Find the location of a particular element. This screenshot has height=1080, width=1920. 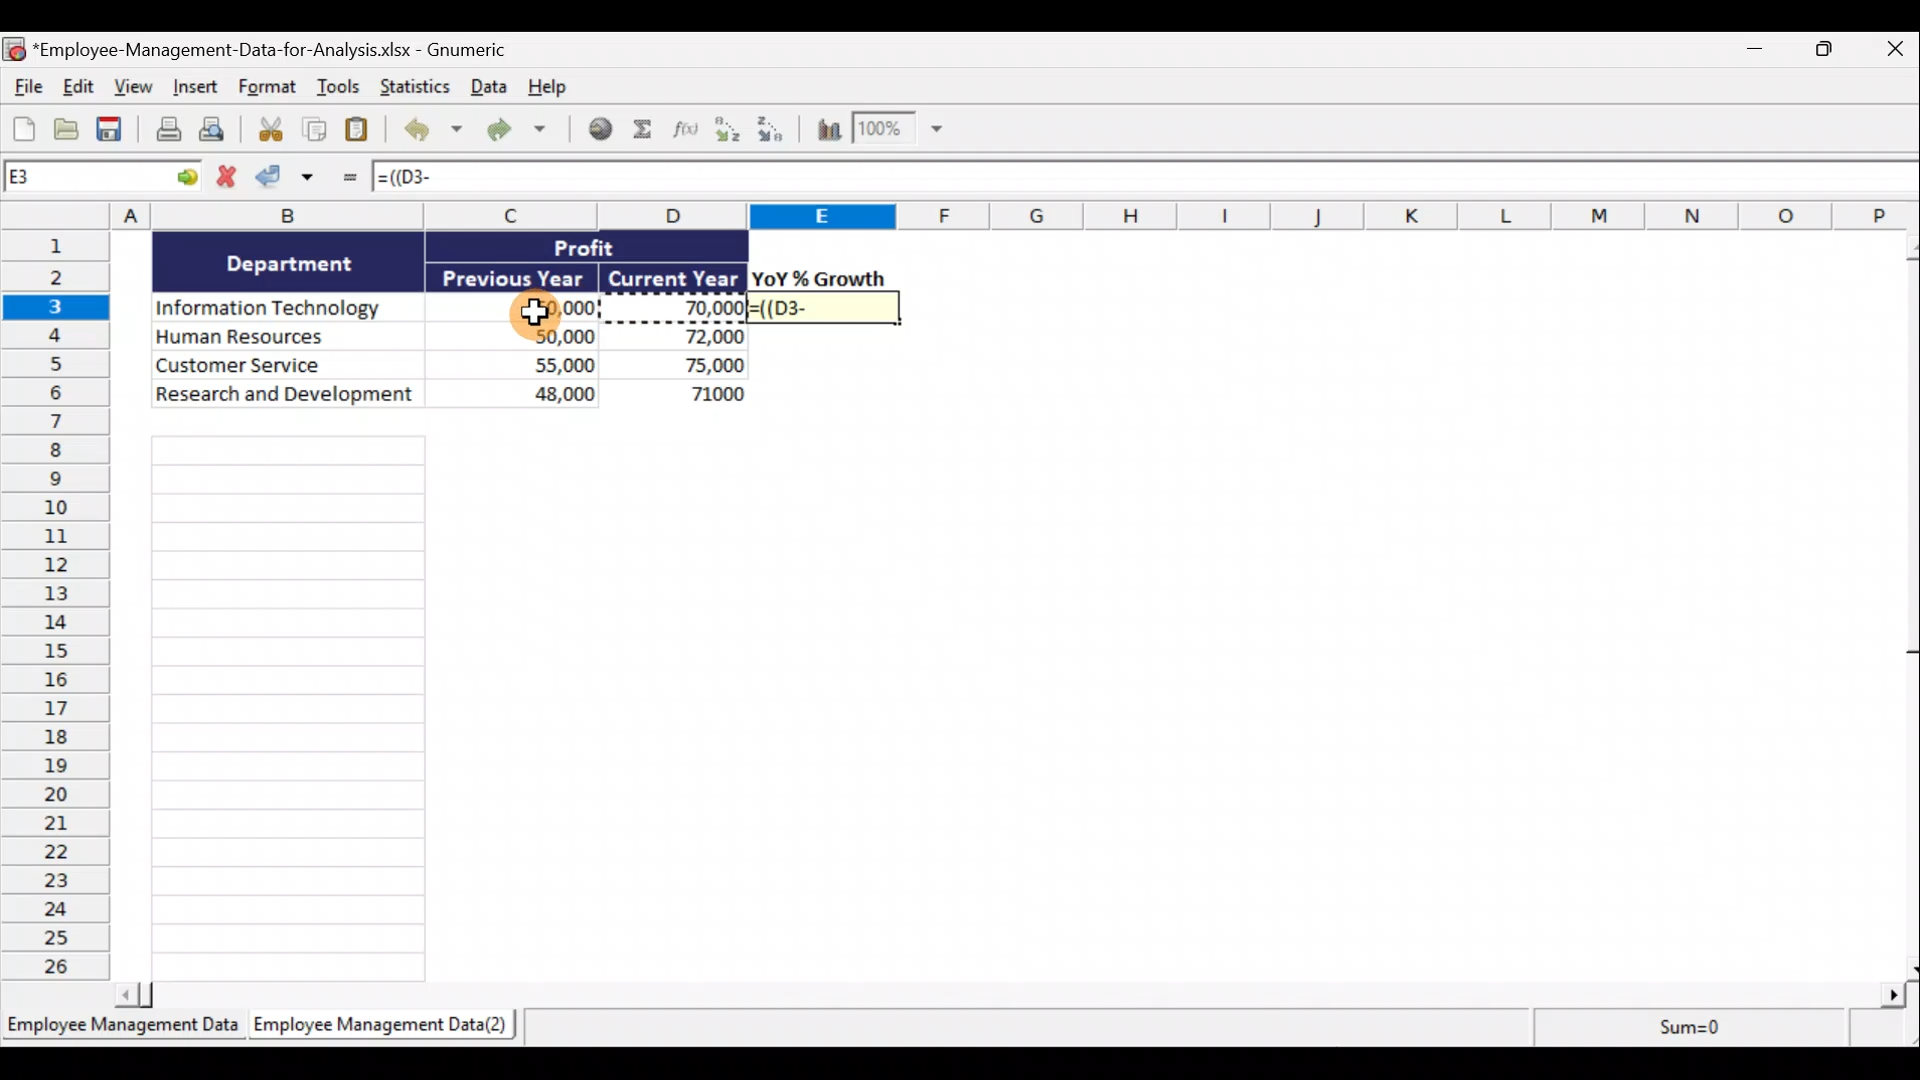

=((D3- is located at coordinates (827, 307).